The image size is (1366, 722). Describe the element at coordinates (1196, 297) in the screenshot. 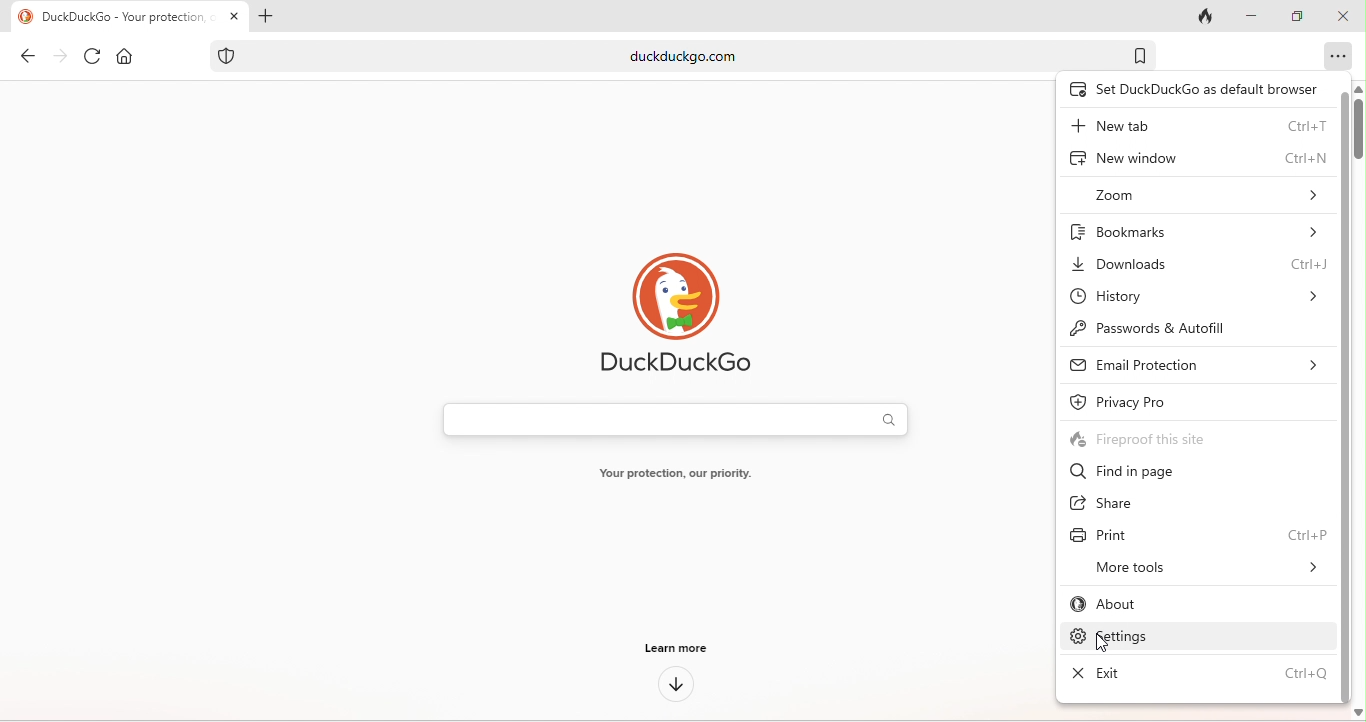

I see `history` at that location.